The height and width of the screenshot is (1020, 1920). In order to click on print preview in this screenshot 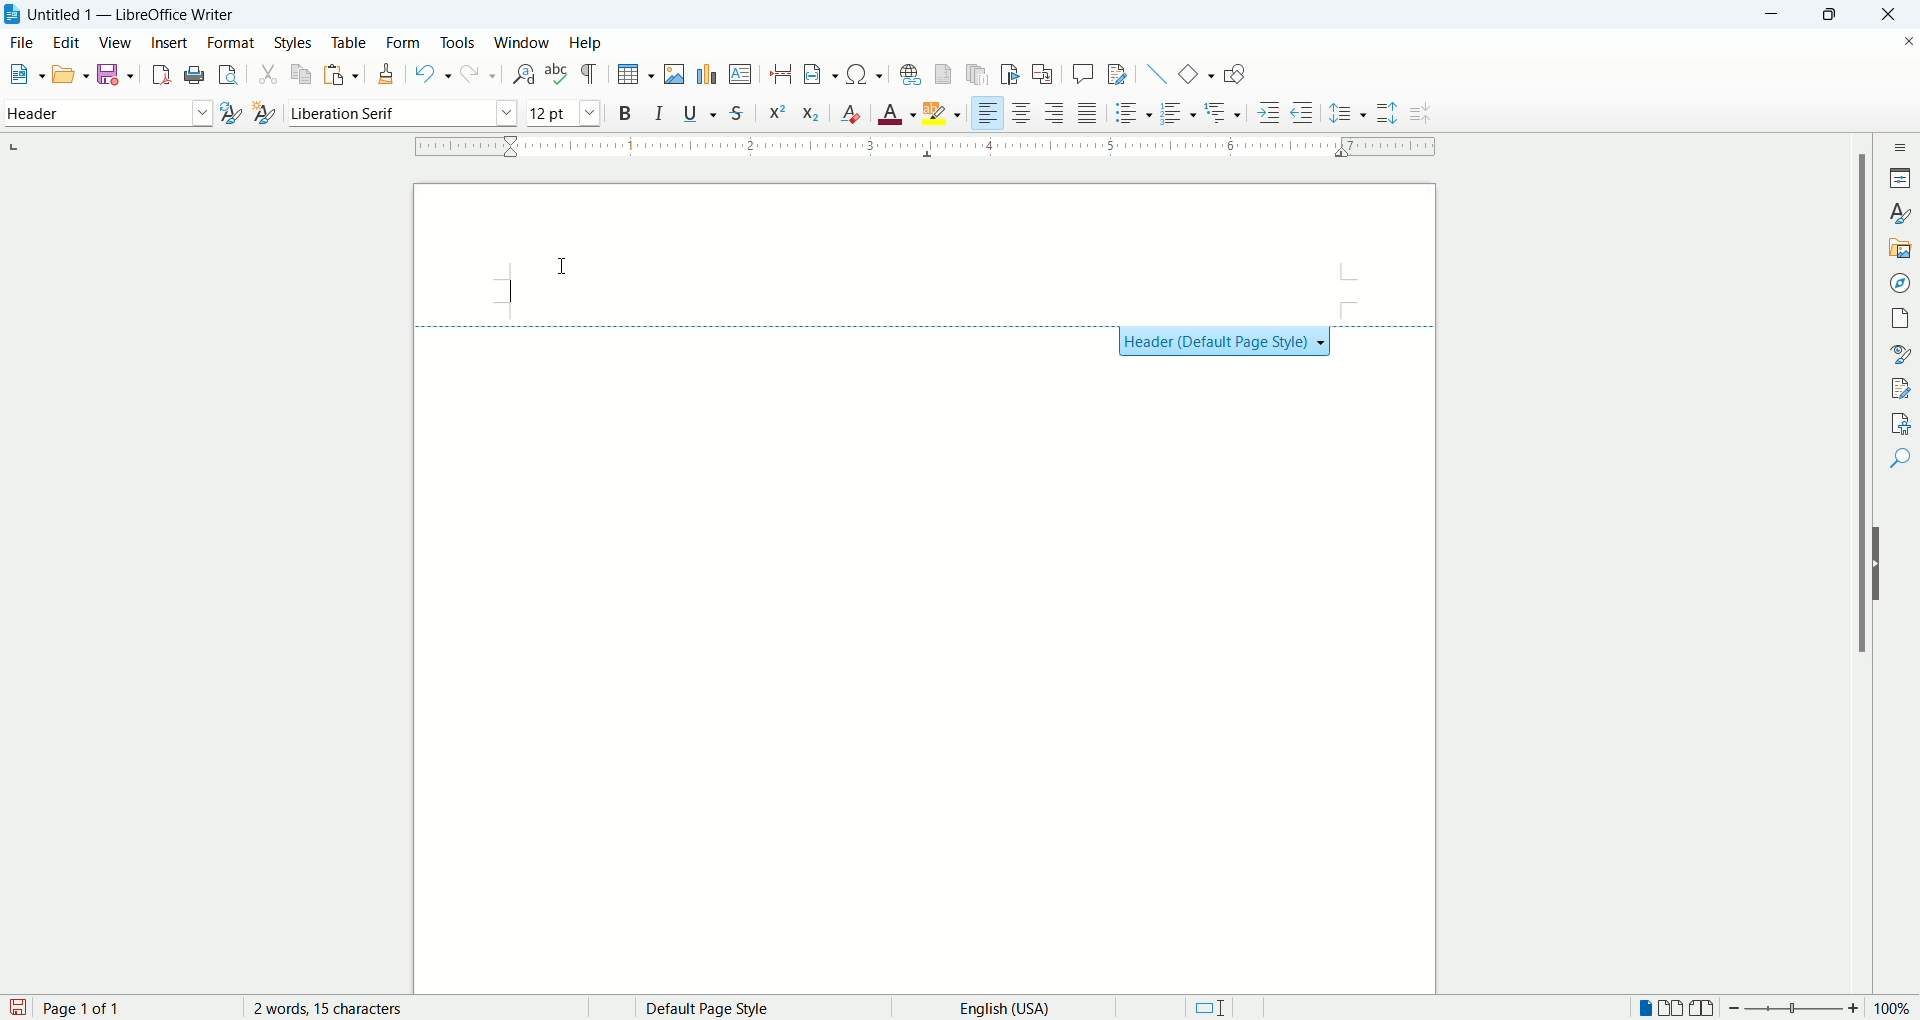, I will do `click(231, 74)`.